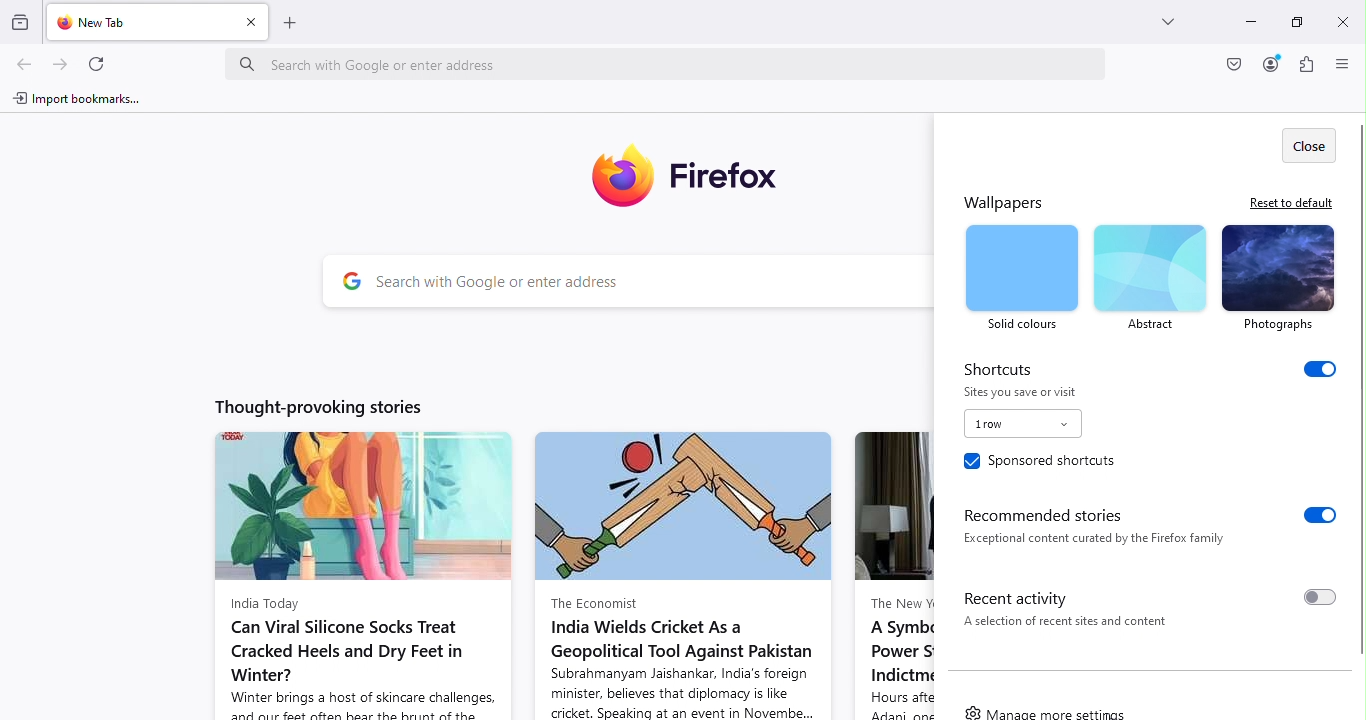  Describe the element at coordinates (1026, 595) in the screenshot. I see `Recent activity` at that location.